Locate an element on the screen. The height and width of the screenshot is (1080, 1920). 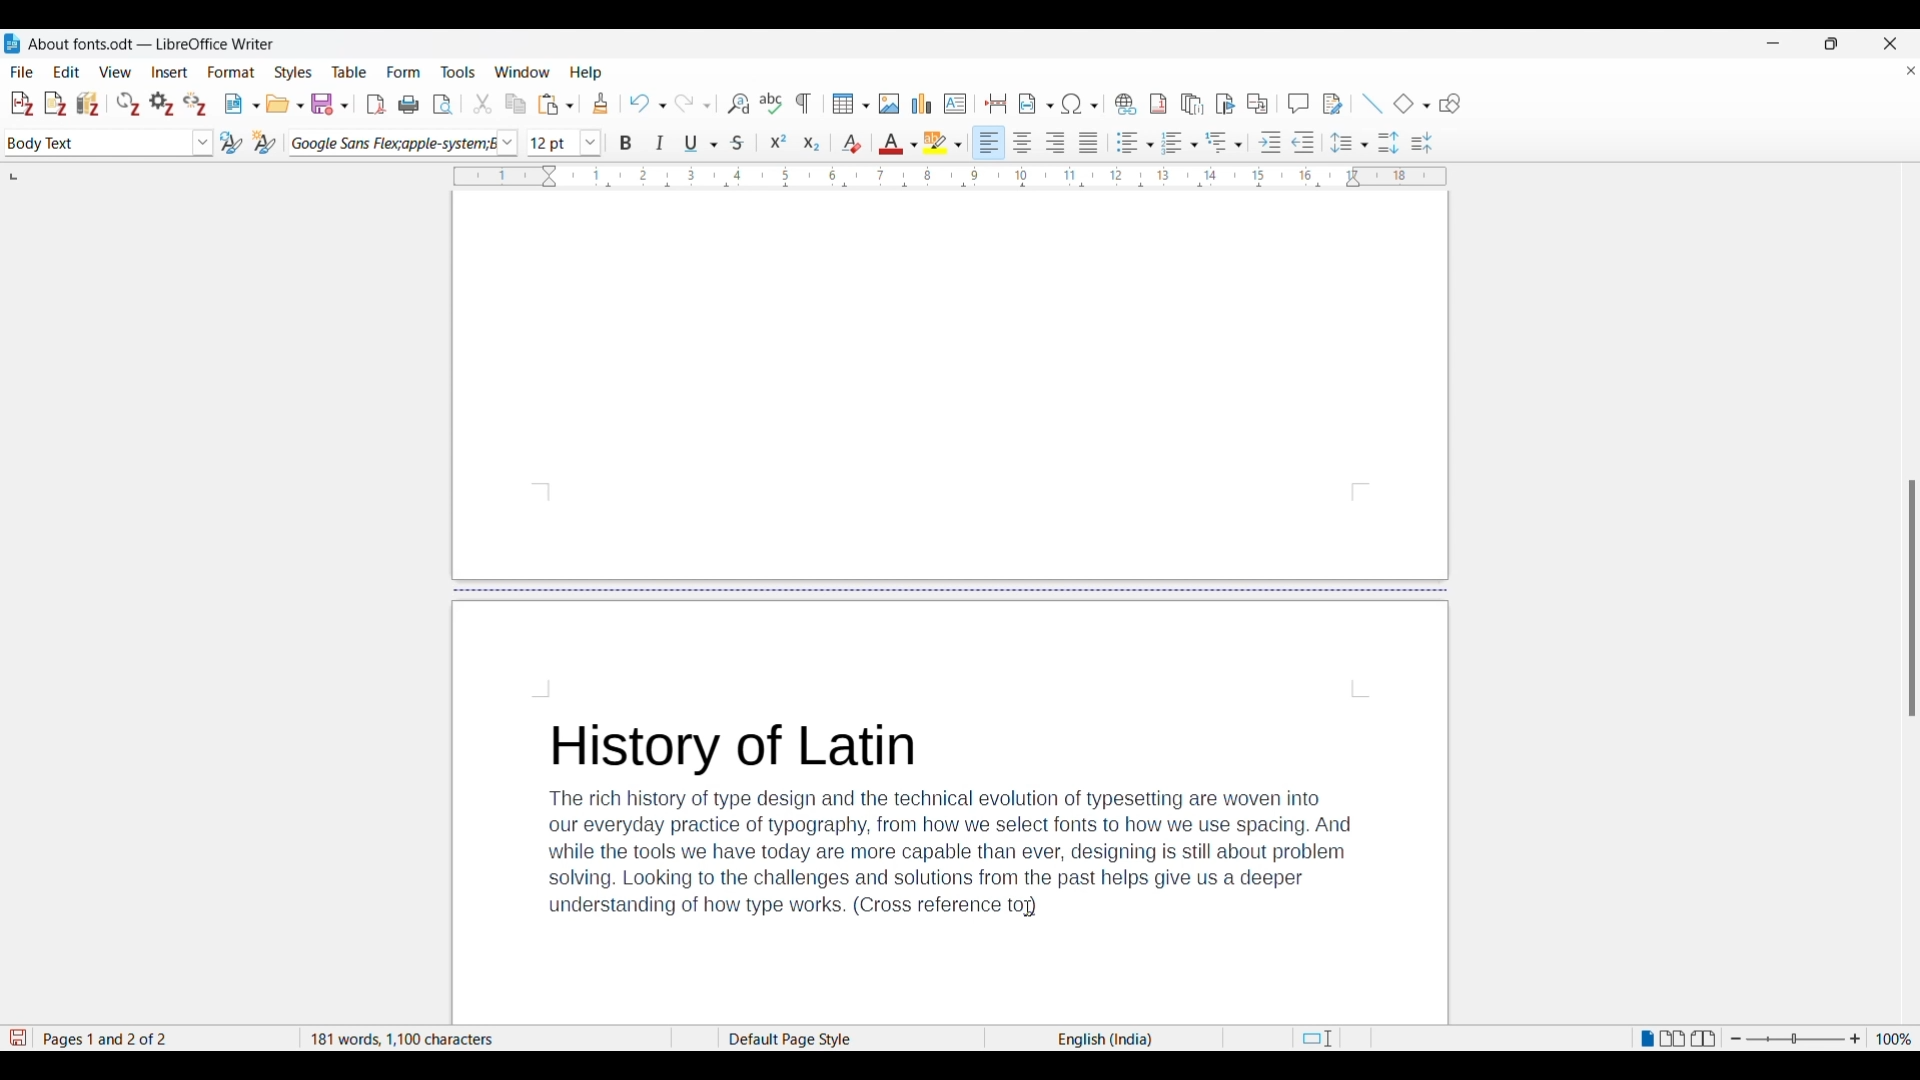
Current zoom factor is located at coordinates (1894, 1039).